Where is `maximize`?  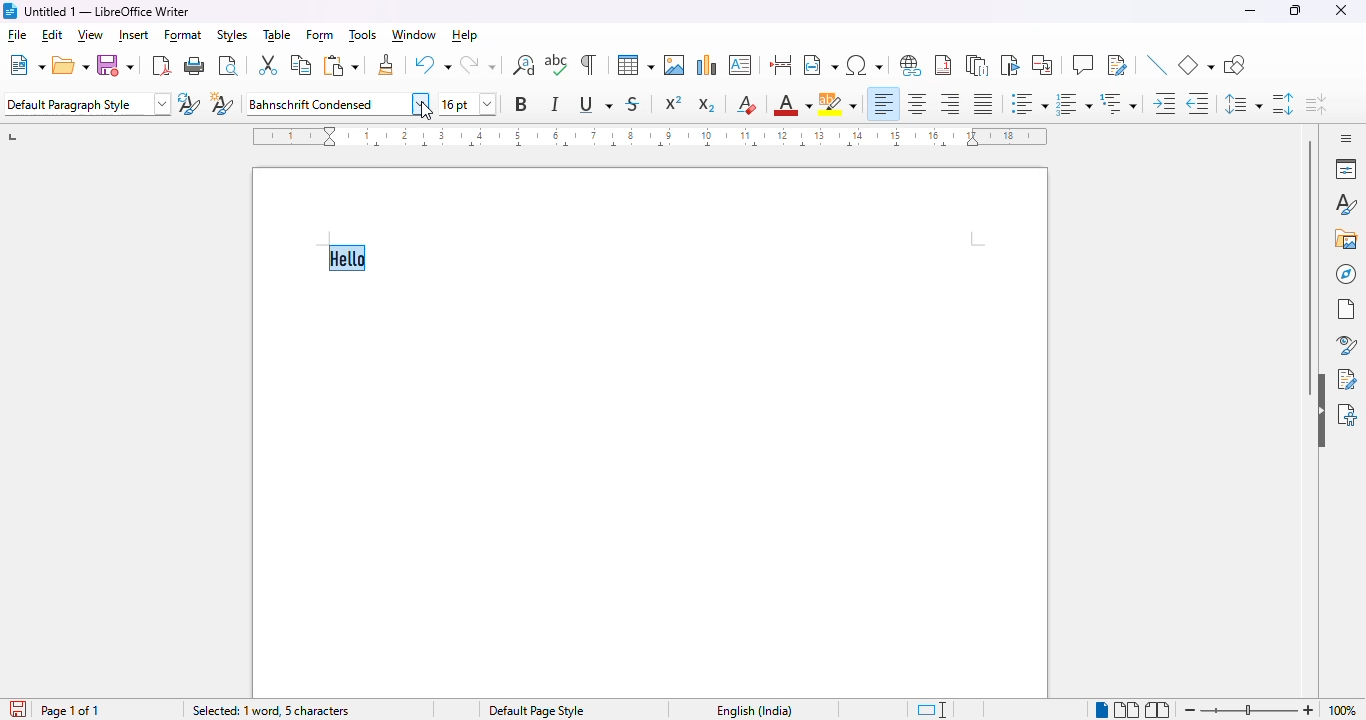 maximize is located at coordinates (1295, 10).